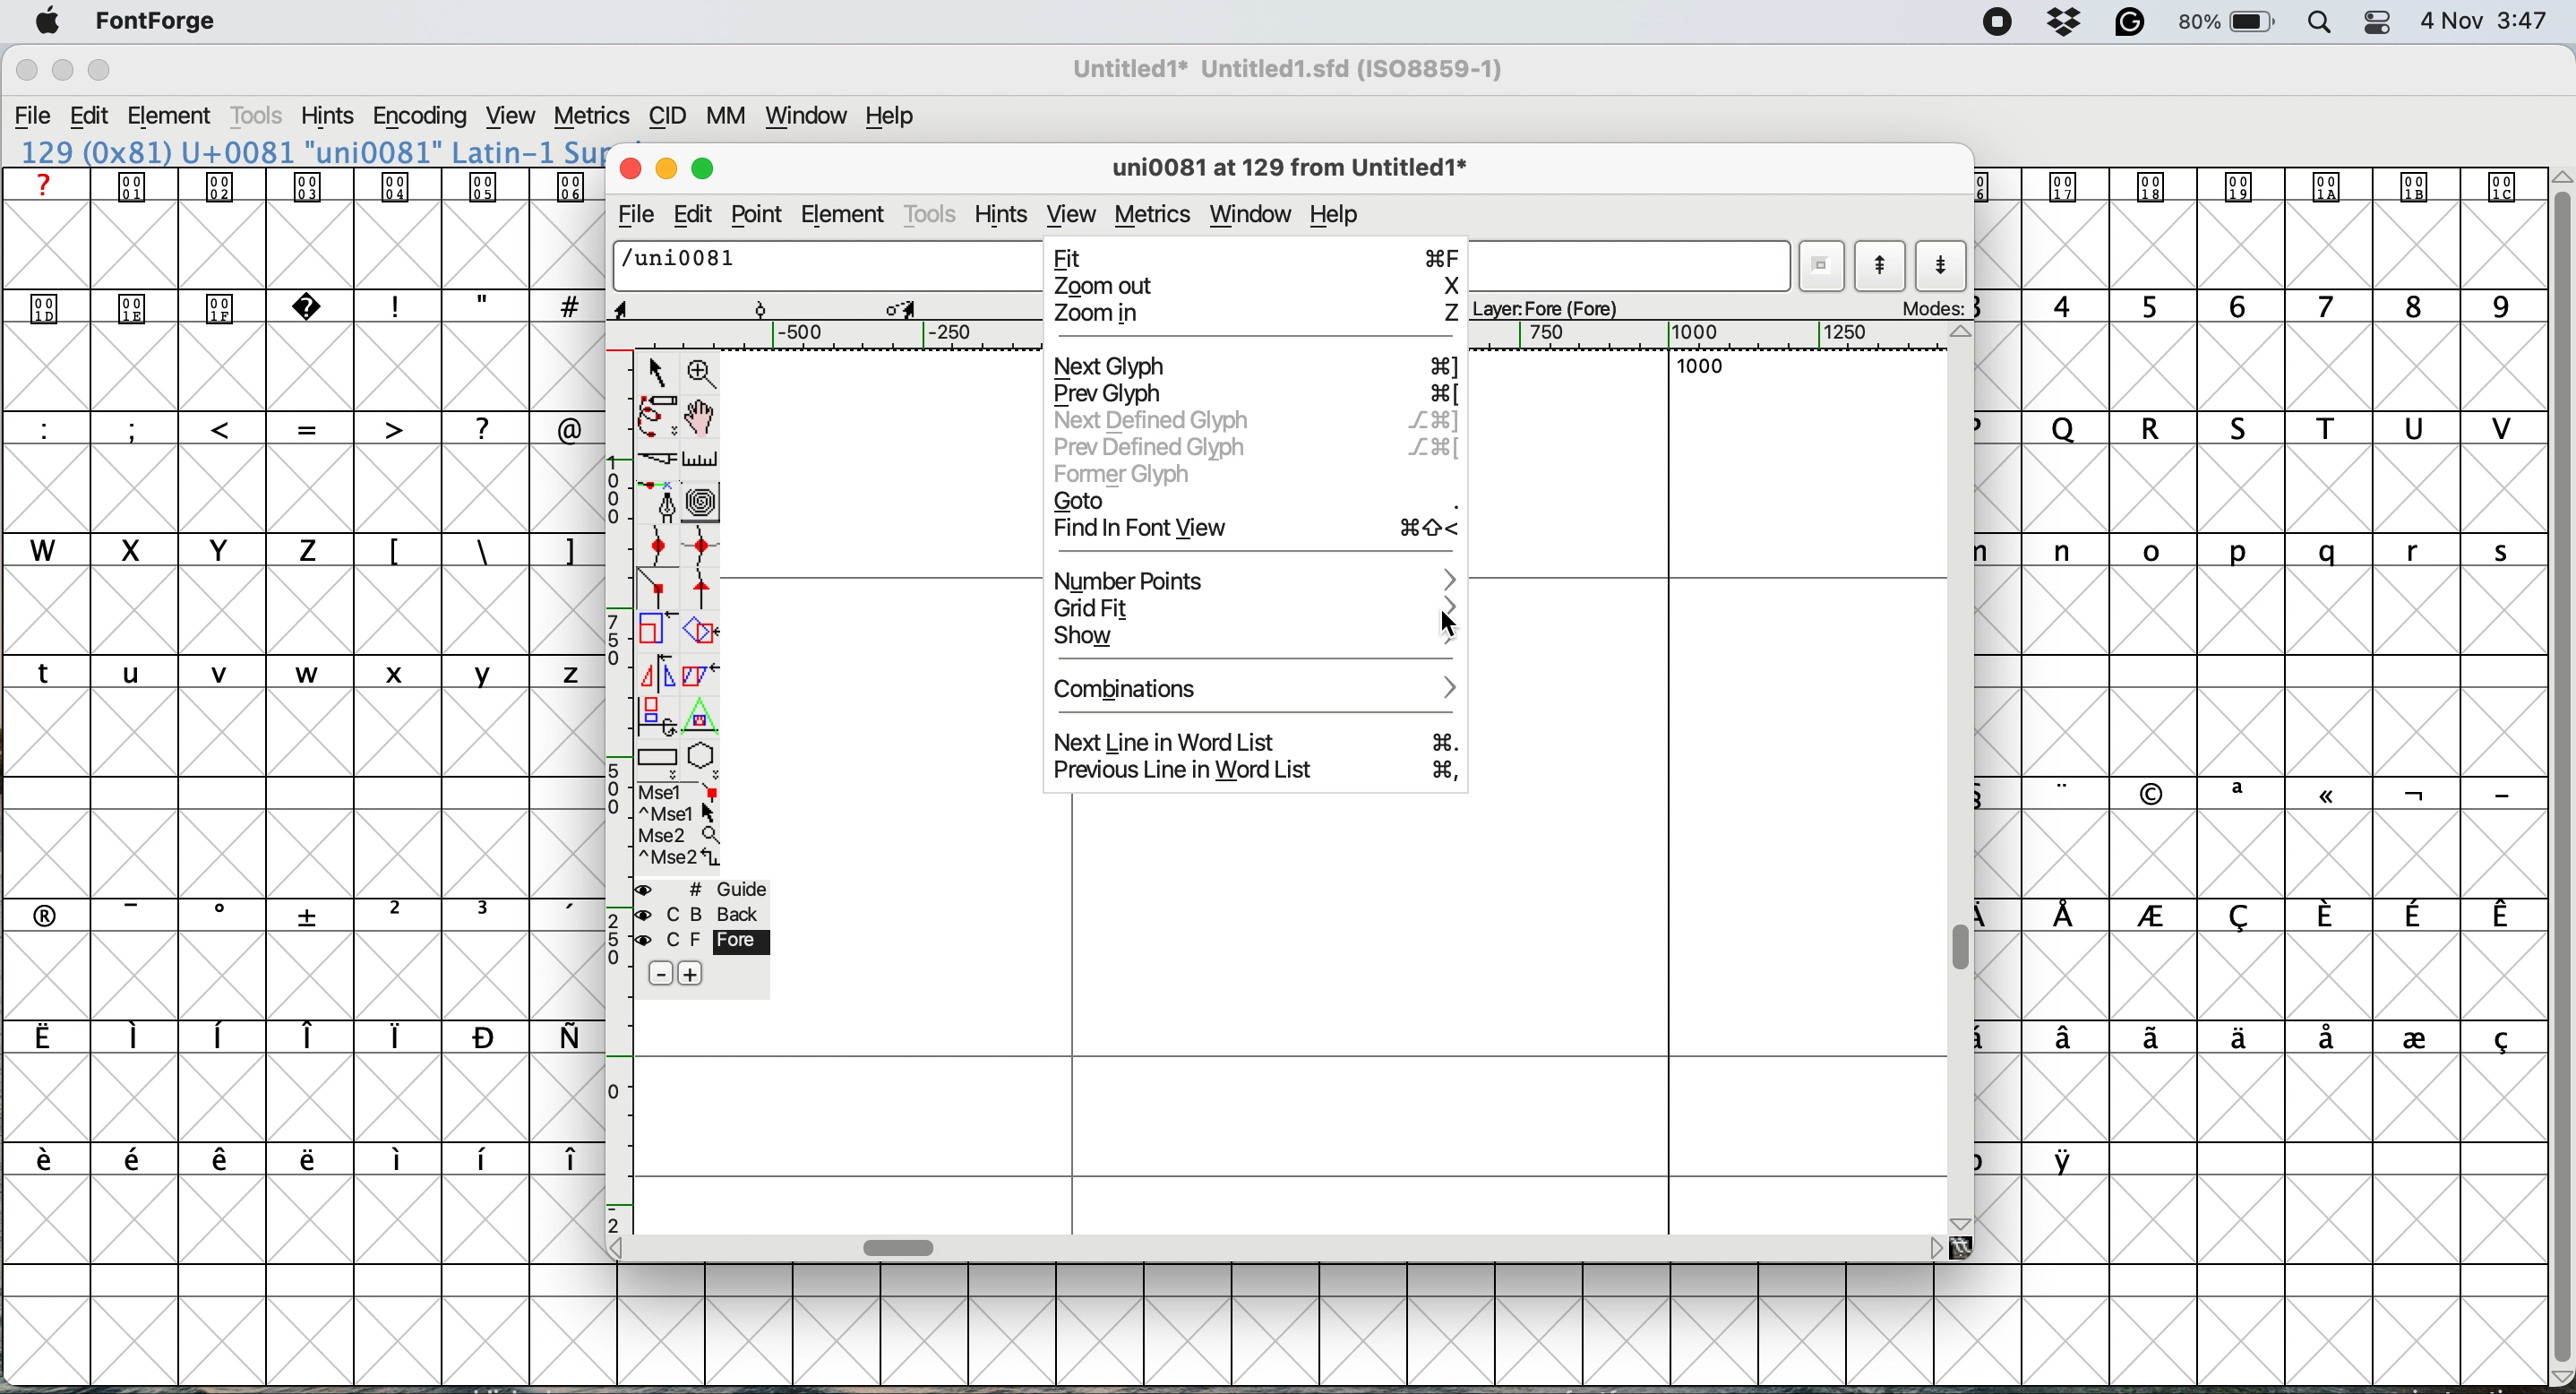 Image resolution: width=2576 pixels, height=1394 pixels. What do you see at coordinates (1963, 1223) in the screenshot?
I see `Scroll Button` at bounding box center [1963, 1223].